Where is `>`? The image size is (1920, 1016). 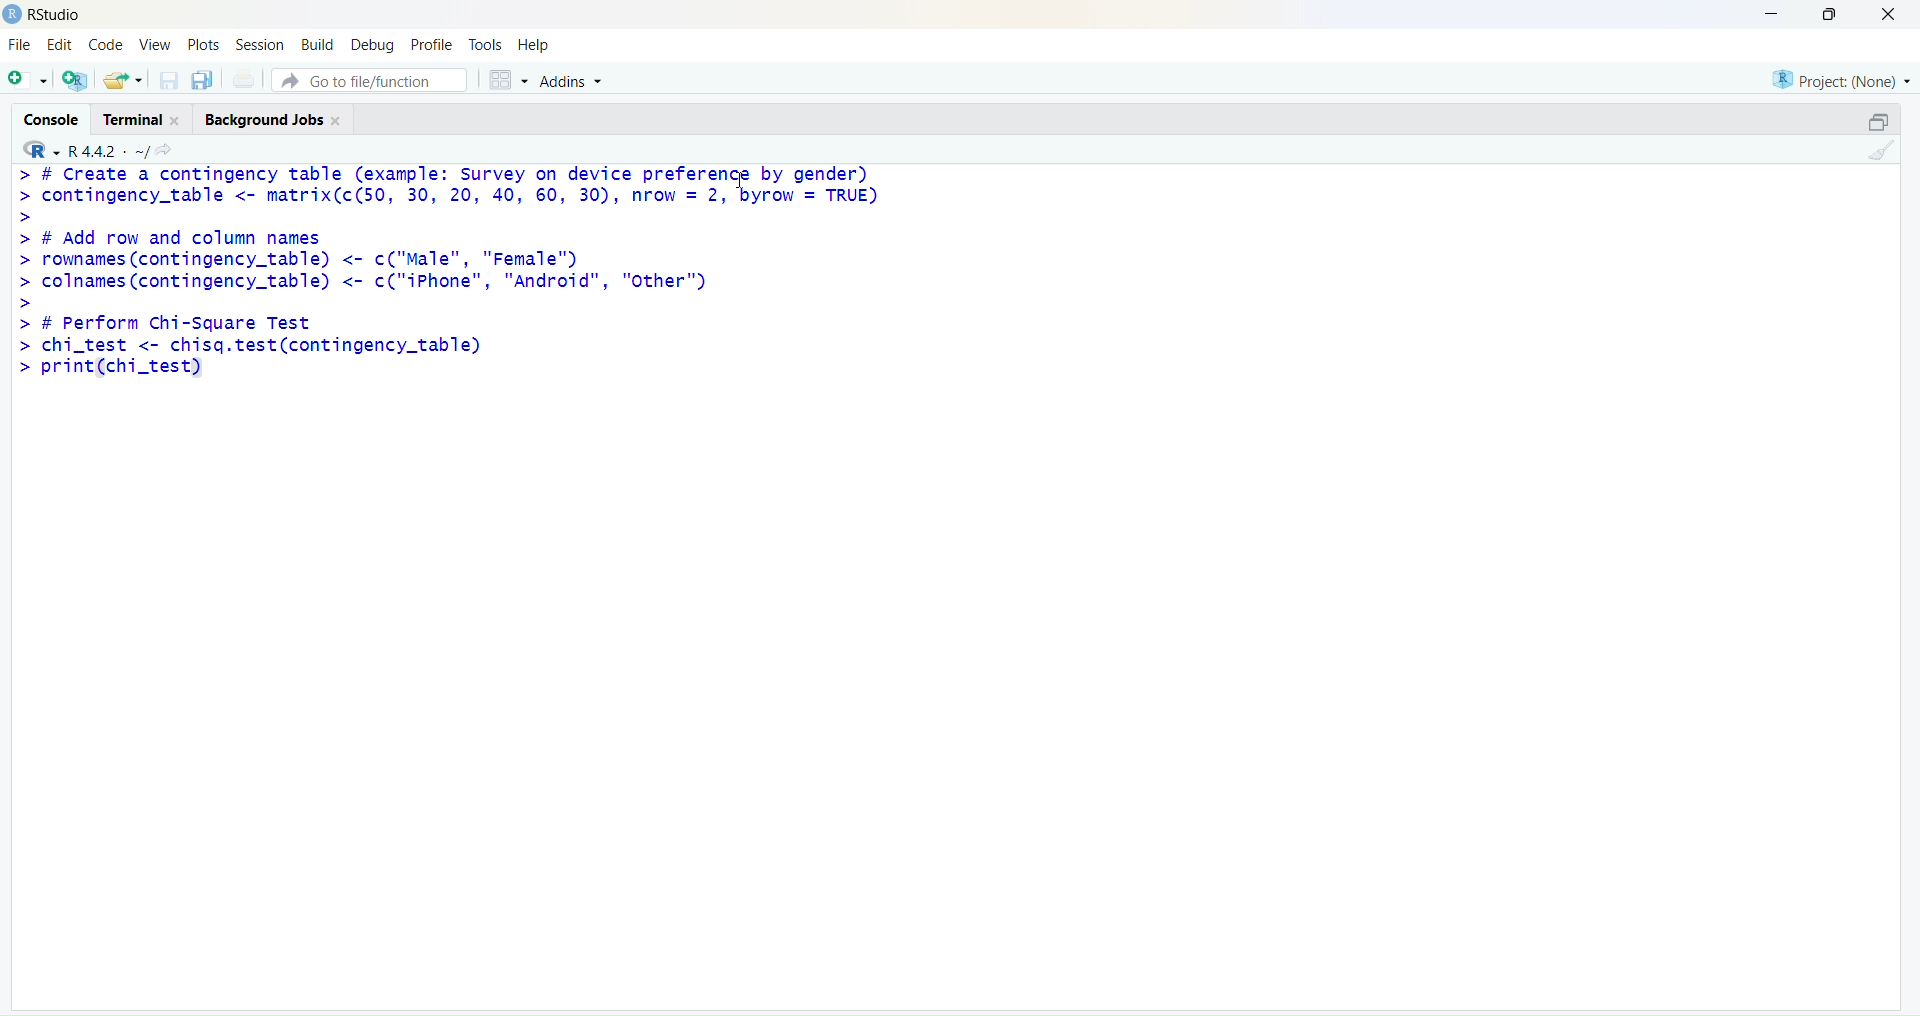 > is located at coordinates (28, 218).